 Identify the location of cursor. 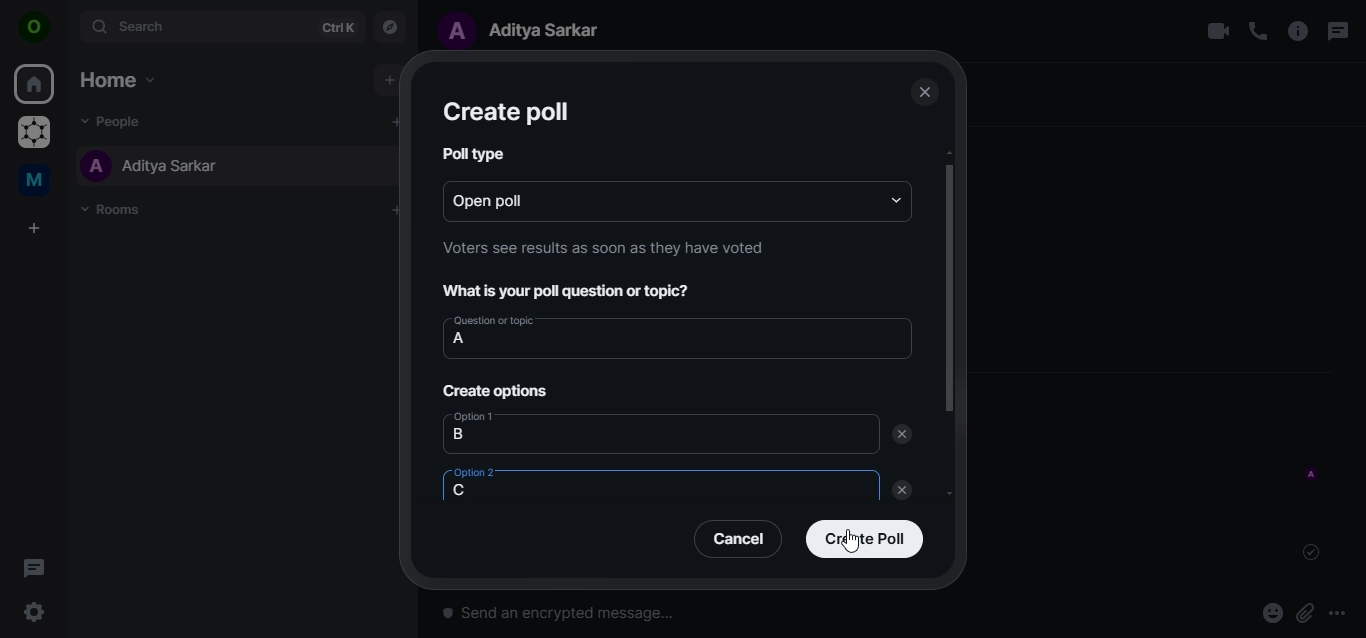
(852, 539).